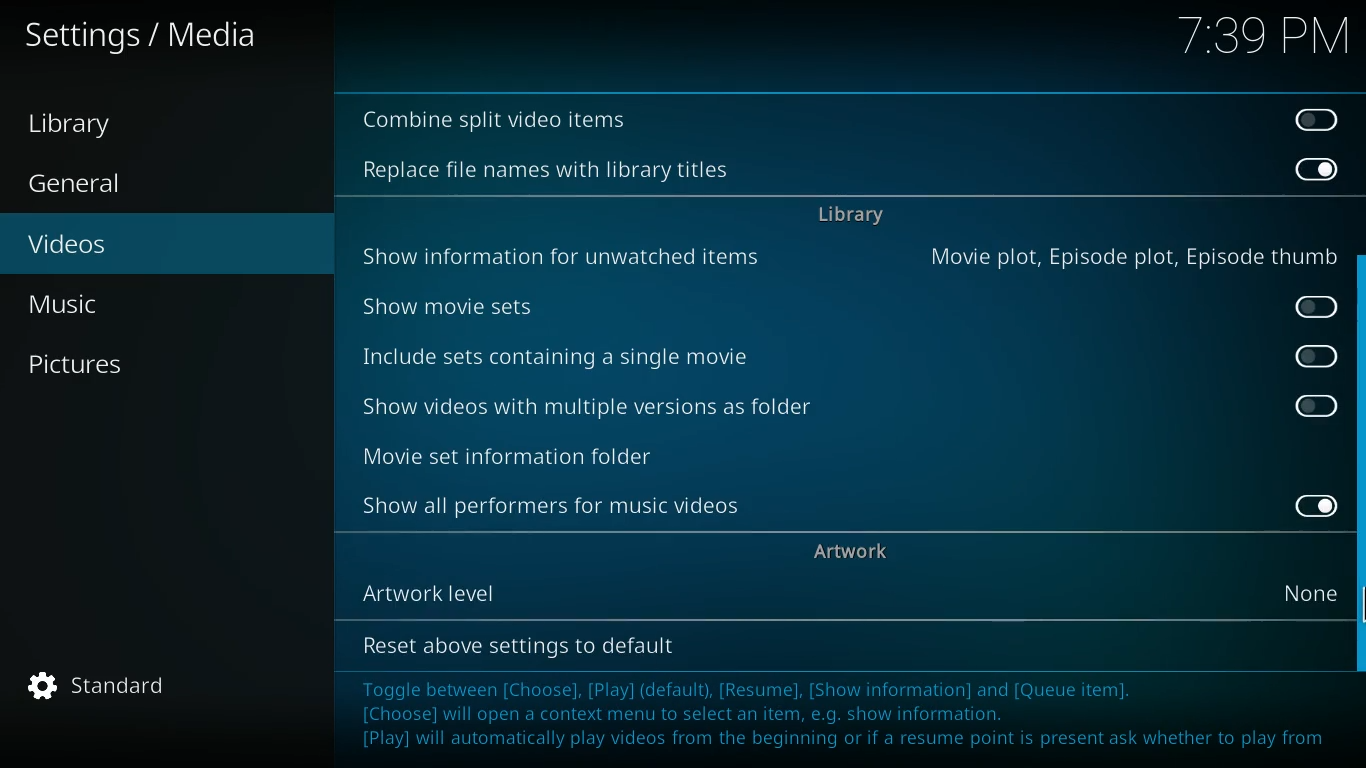 Image resolution: width=1366 pixels, height=768 pixels. I want to click on show all performers, so click(559, 508).